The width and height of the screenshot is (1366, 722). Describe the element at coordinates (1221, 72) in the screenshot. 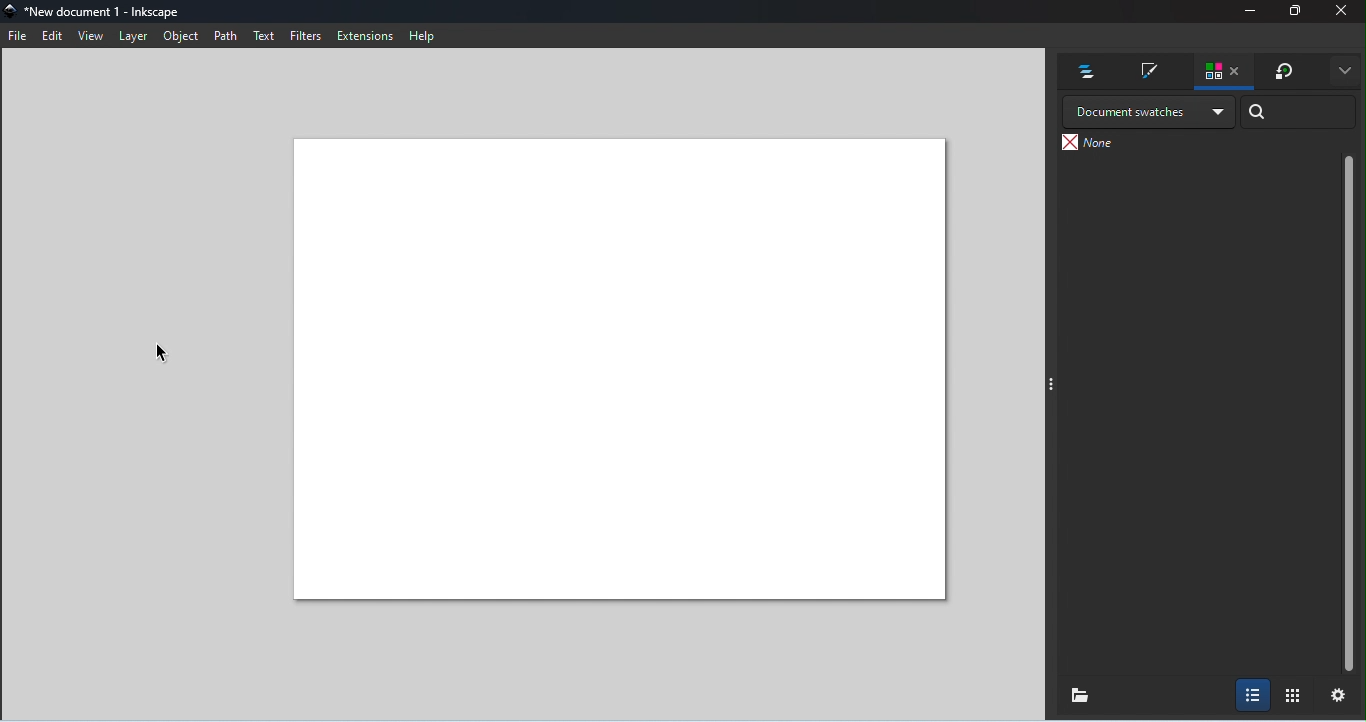

I see `Swatches` at that location.